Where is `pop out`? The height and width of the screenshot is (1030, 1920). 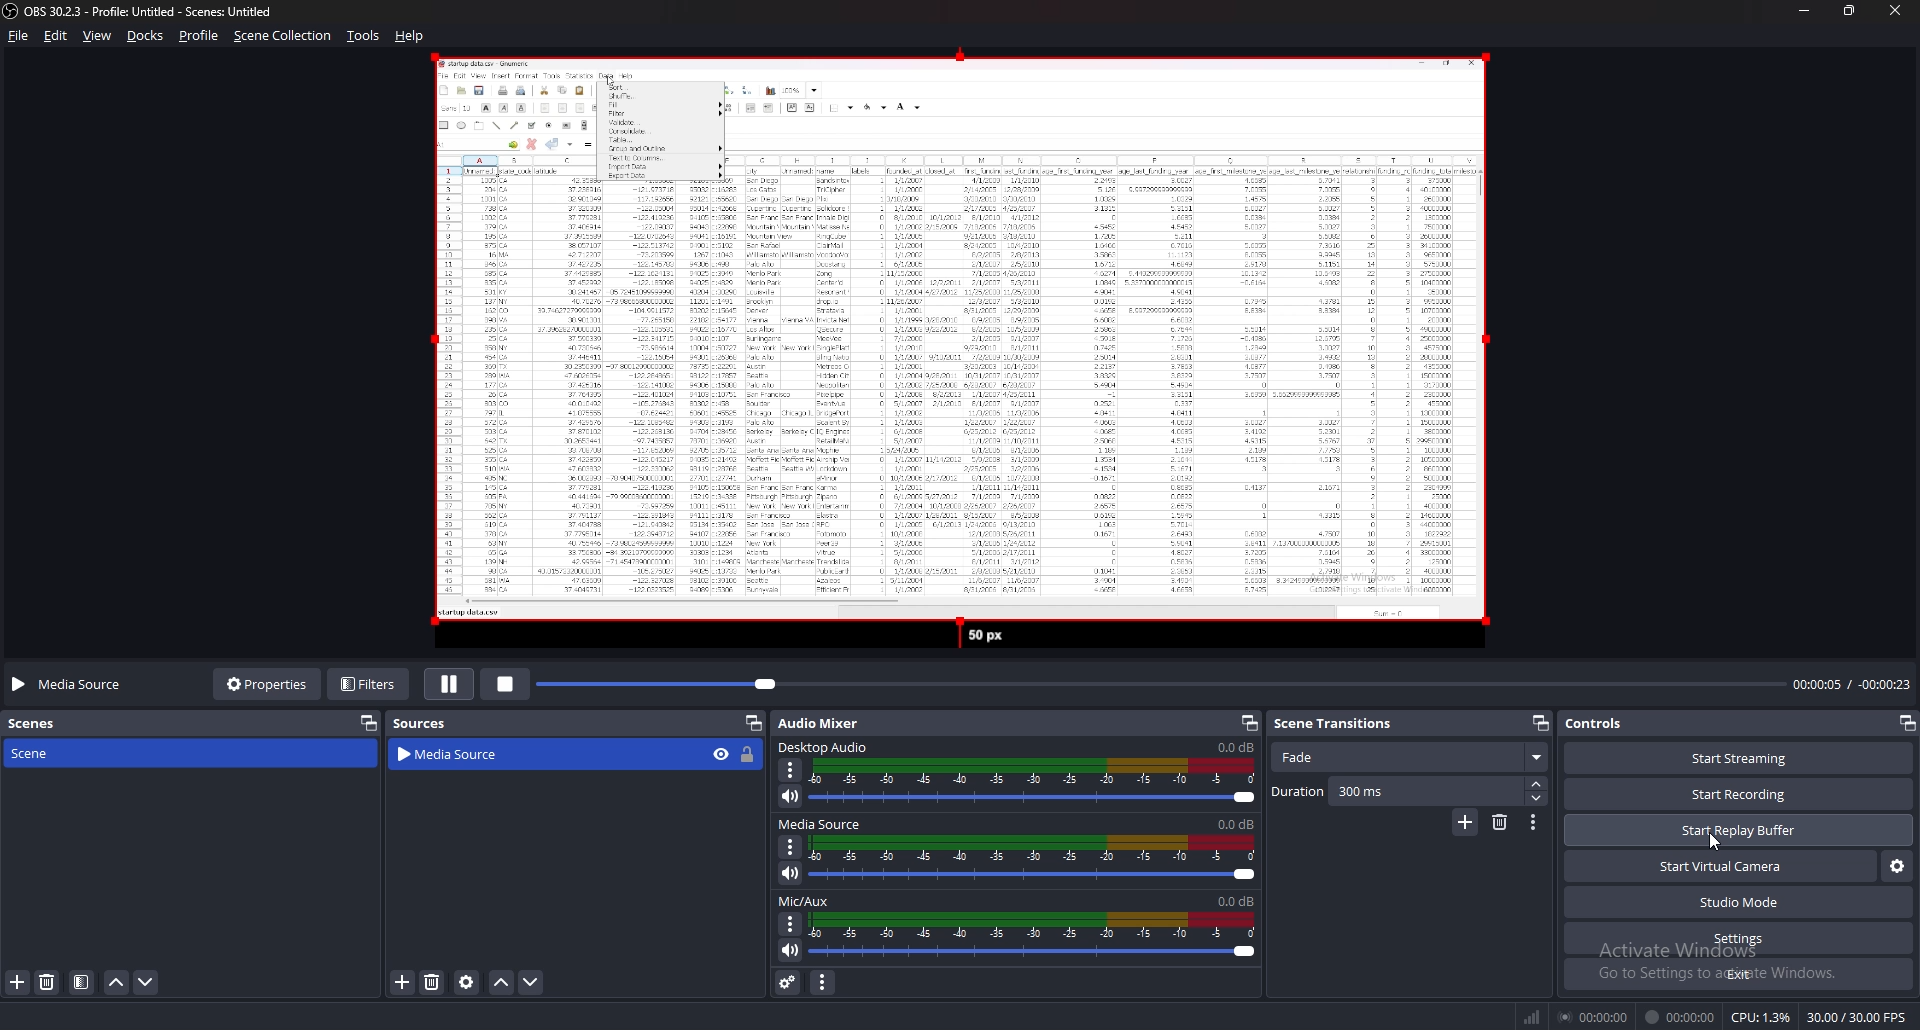 pop out is located at coordinates (1247, 722).